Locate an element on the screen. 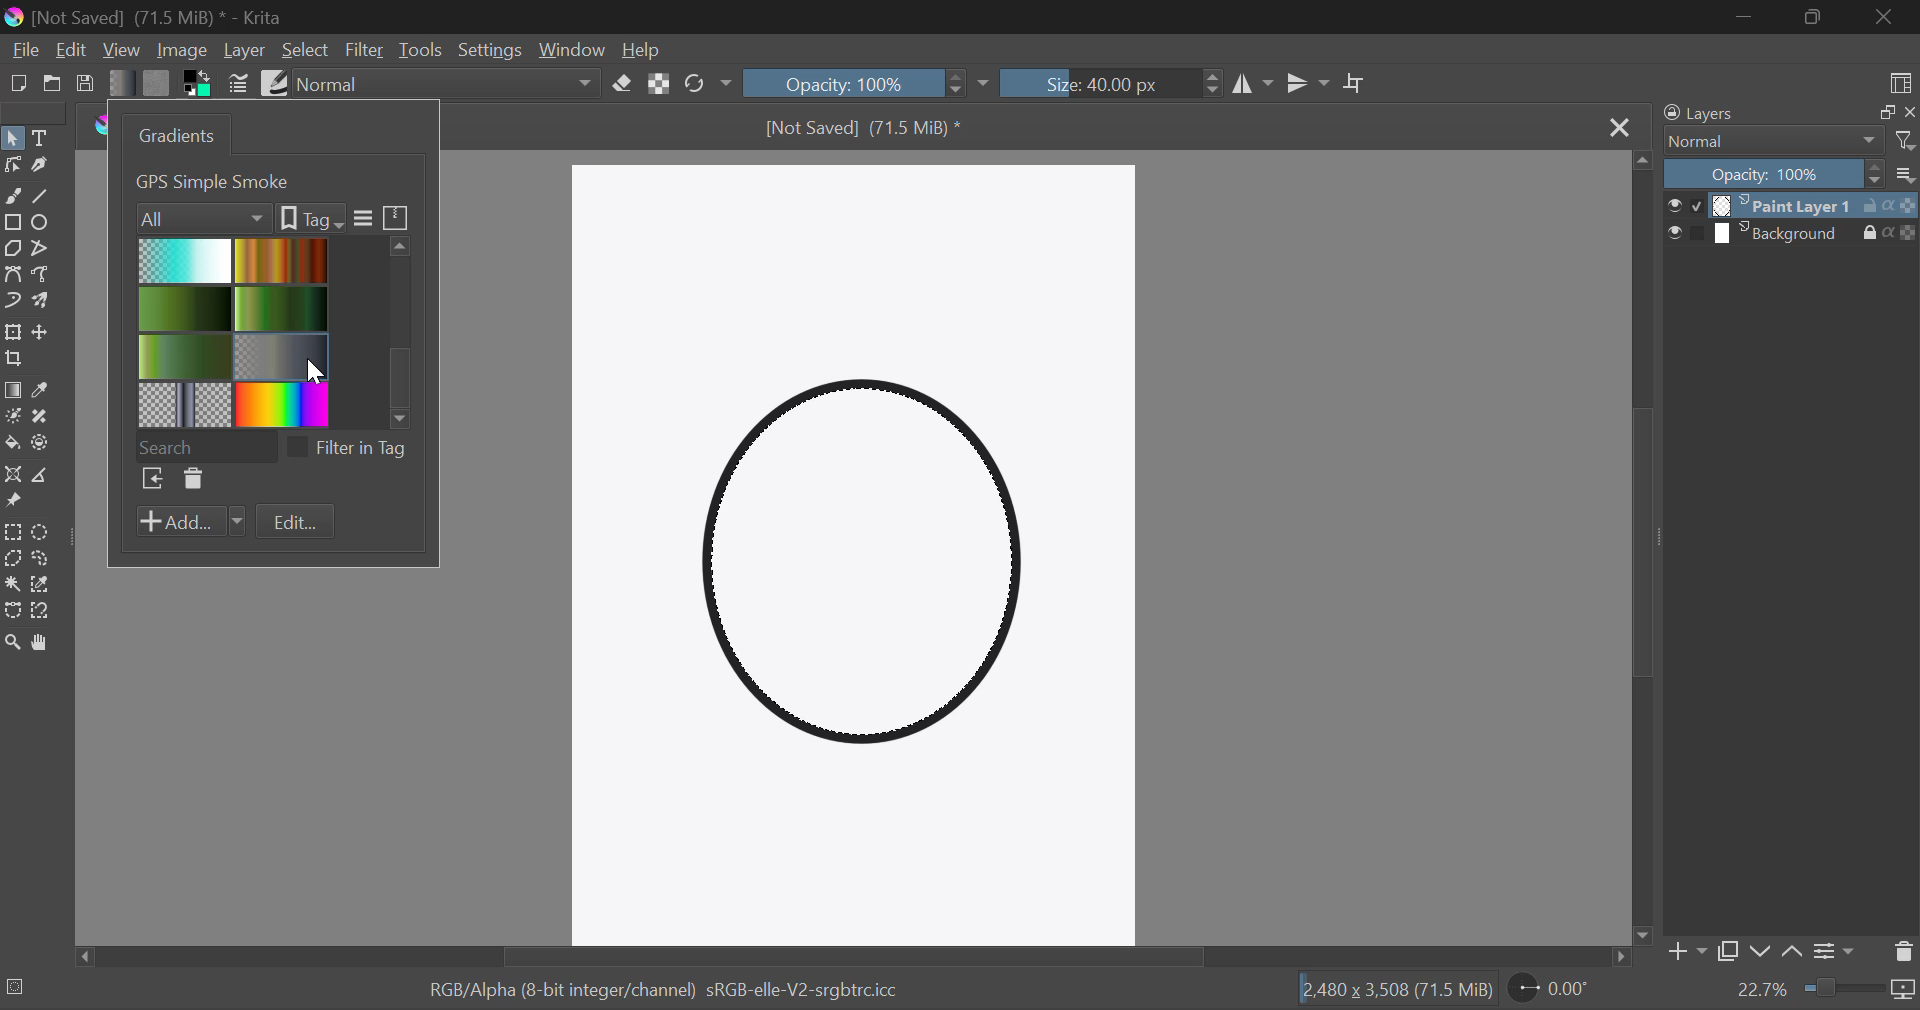 The image size is (1920, 1010). checkbox is located at coordinates (1688, 232).